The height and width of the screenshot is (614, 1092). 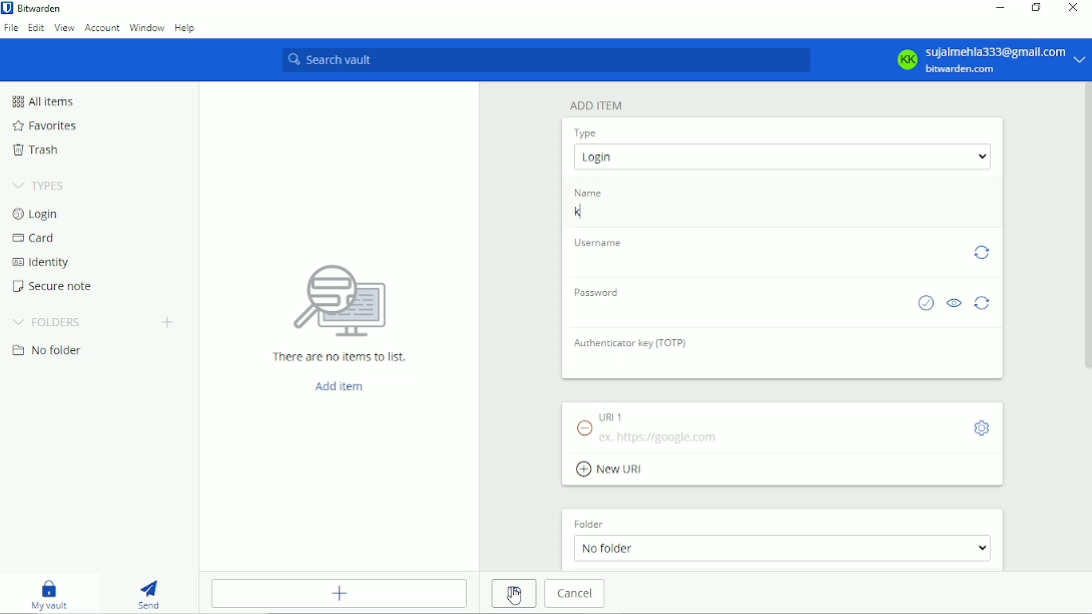 What do you see at coordinates (765, 426) in the screenshot?
I see `URI 1 ex: https://google.com` at bounding box center [765, 426].